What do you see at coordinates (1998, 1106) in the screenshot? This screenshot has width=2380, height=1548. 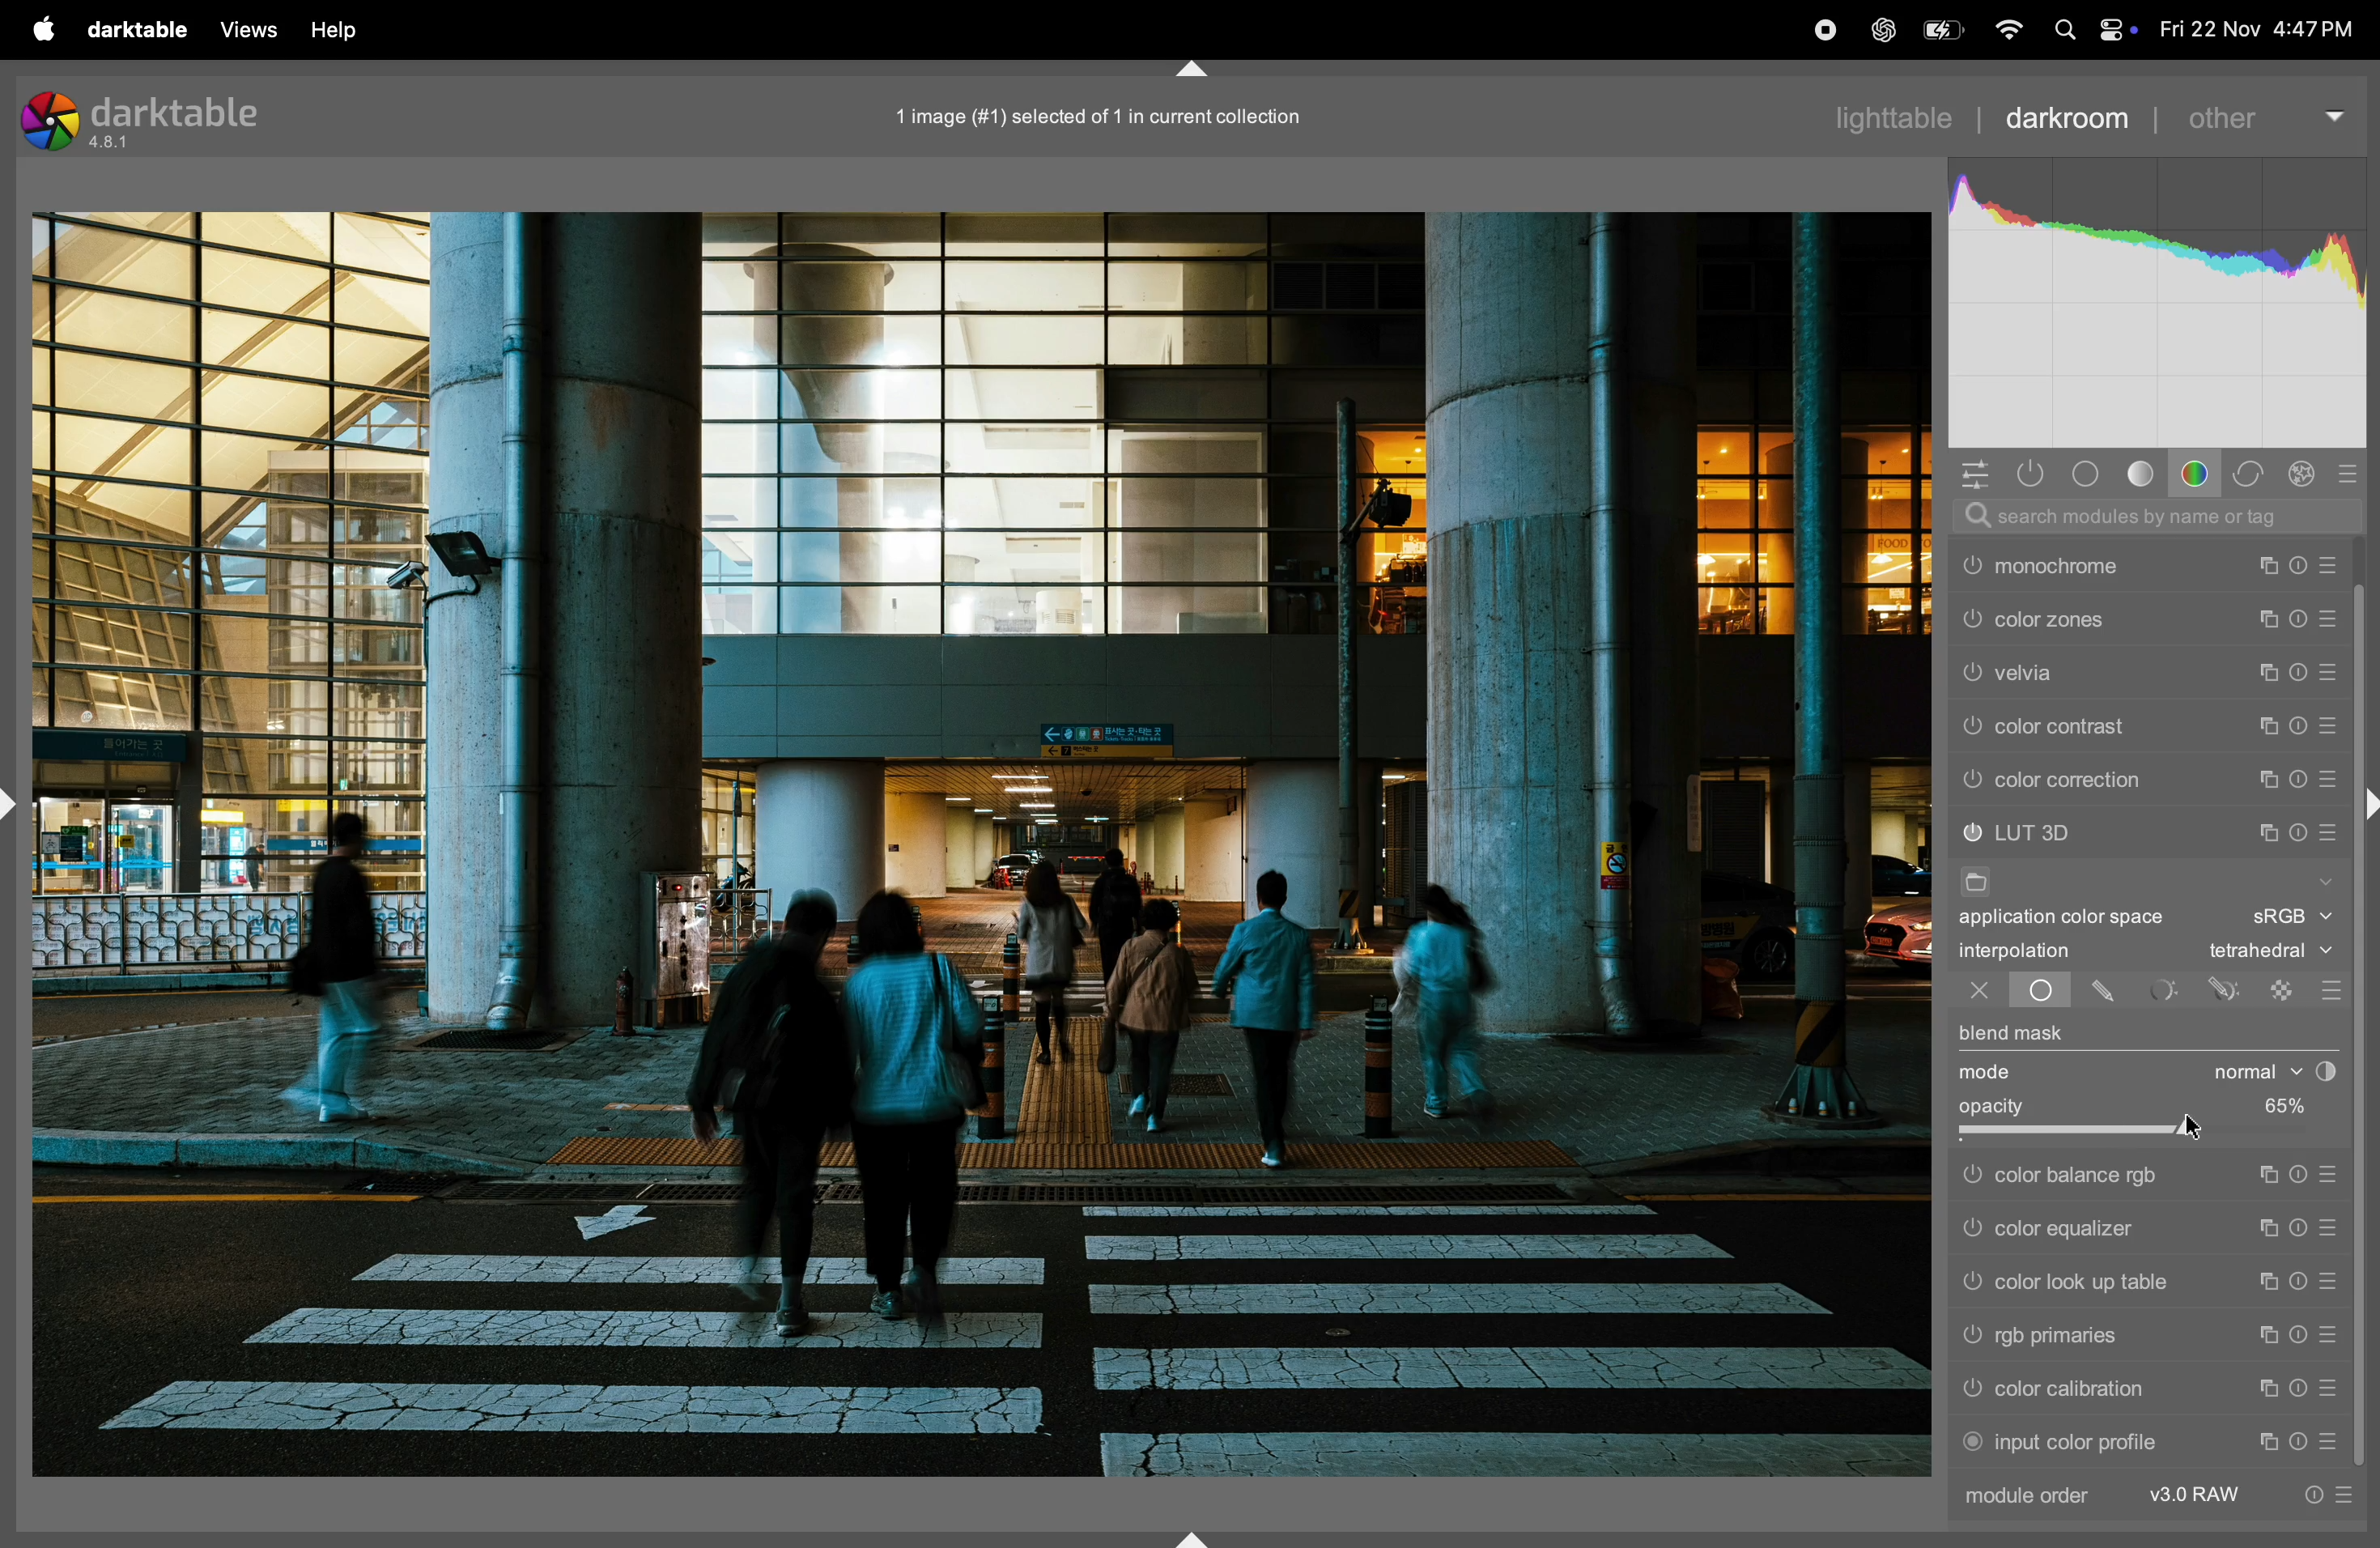 I see `opacity` at bounding box center [1998, 1106].